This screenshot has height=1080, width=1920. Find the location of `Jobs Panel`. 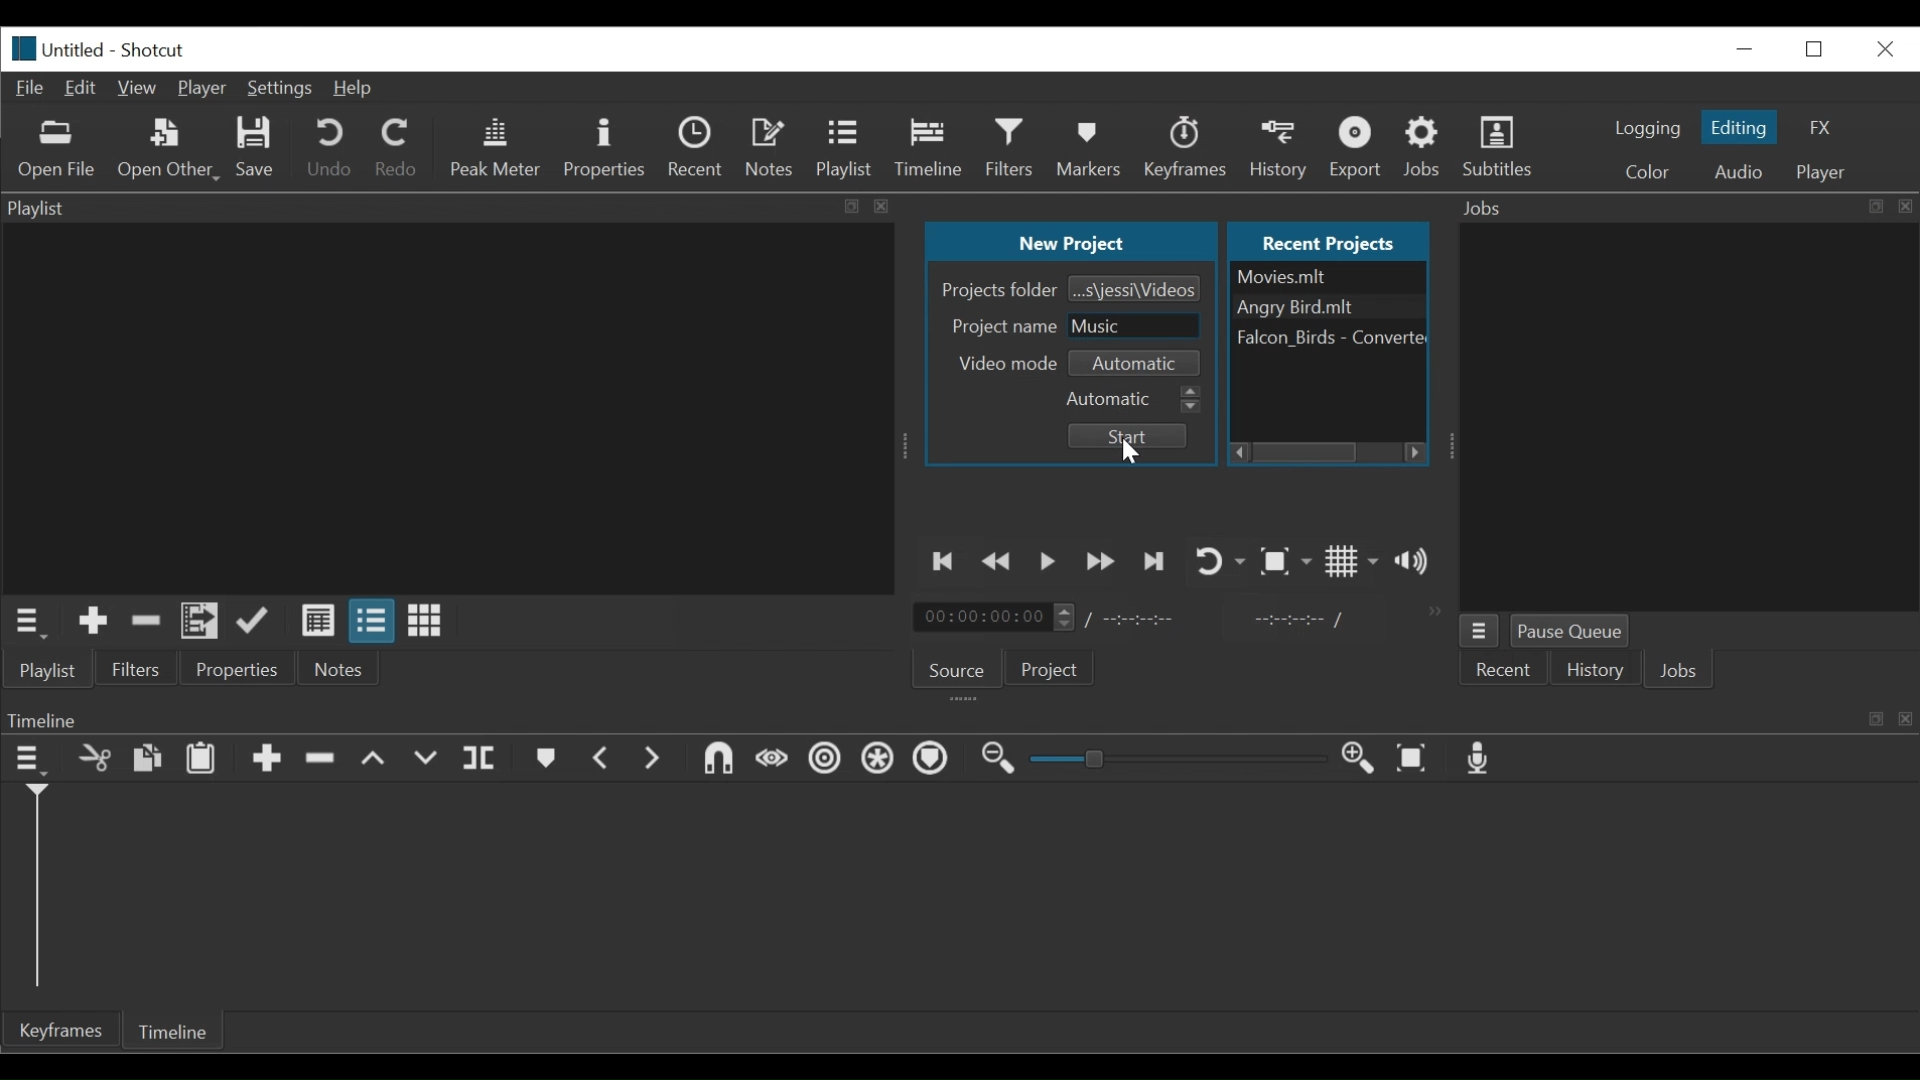

Jobs Panel is located at coordinates (1688, 416).